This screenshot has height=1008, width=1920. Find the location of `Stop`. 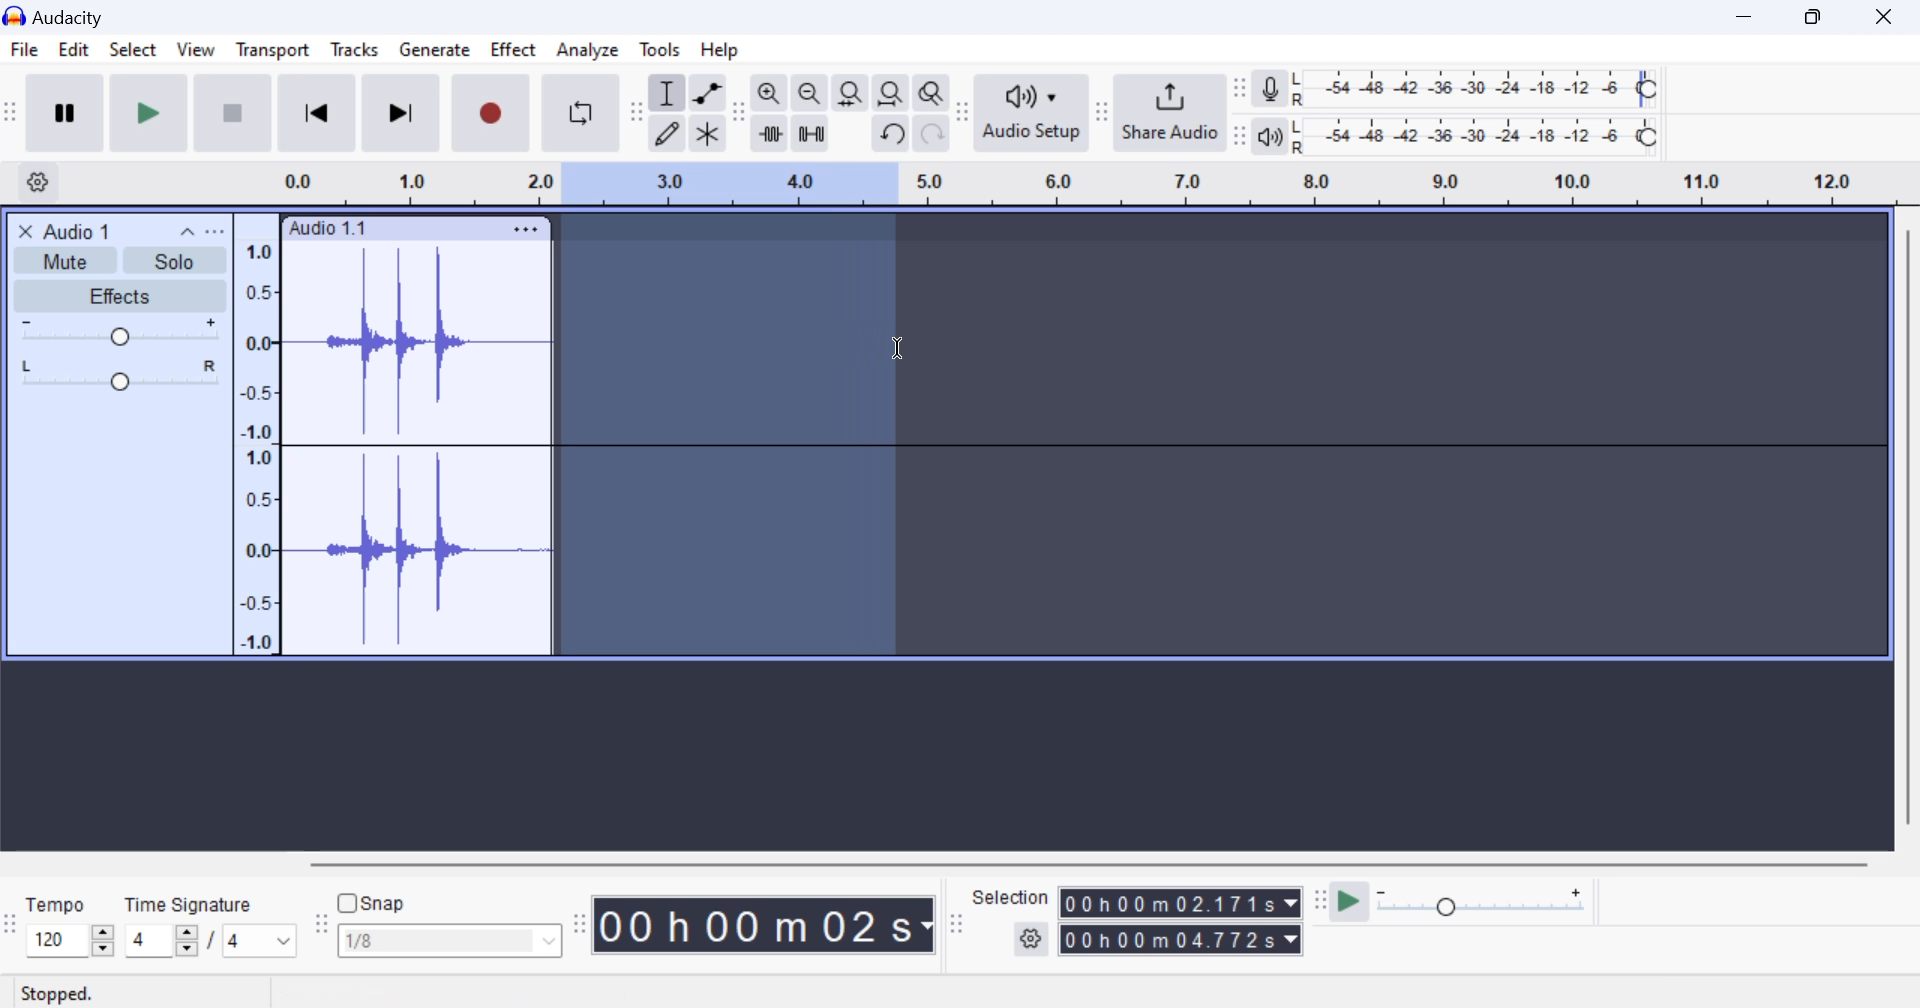

Stop is located at coordinates (235, 112).